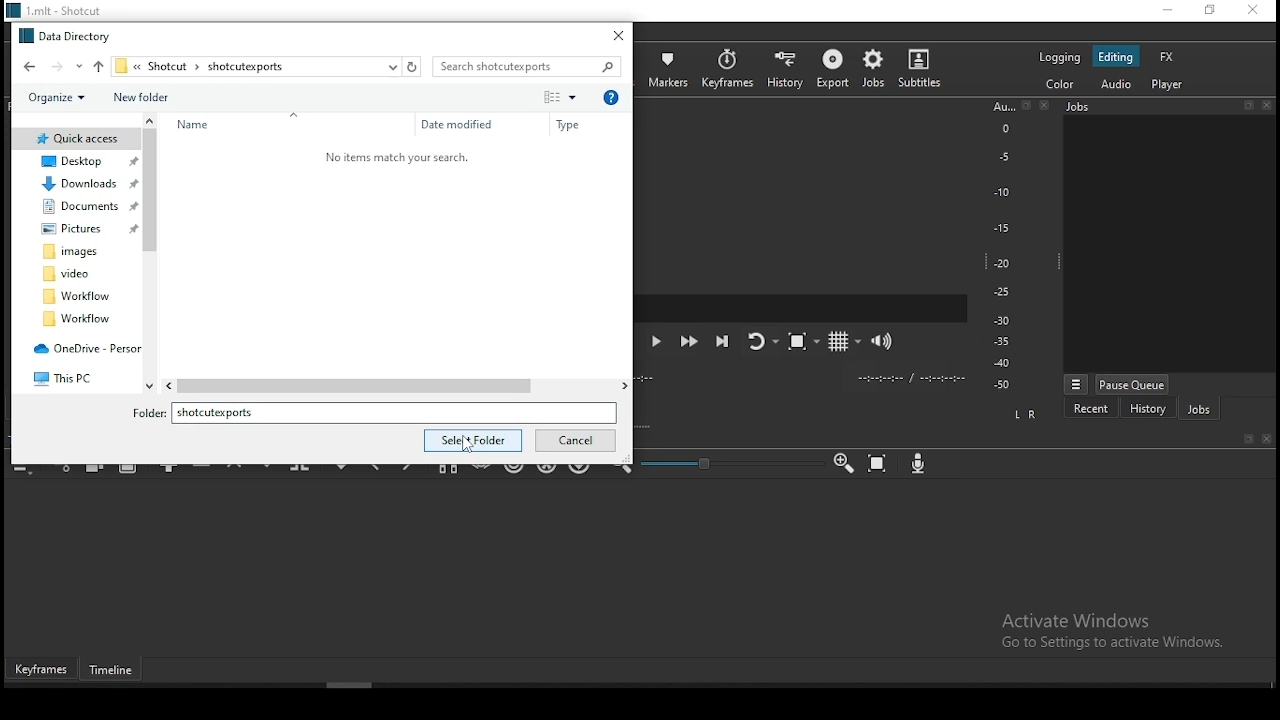 The image size is (1280, 720). What do you see at coordinates (1134, 384) in the screenshot?
I see `pause queue` at bounding box center [1134, 384].